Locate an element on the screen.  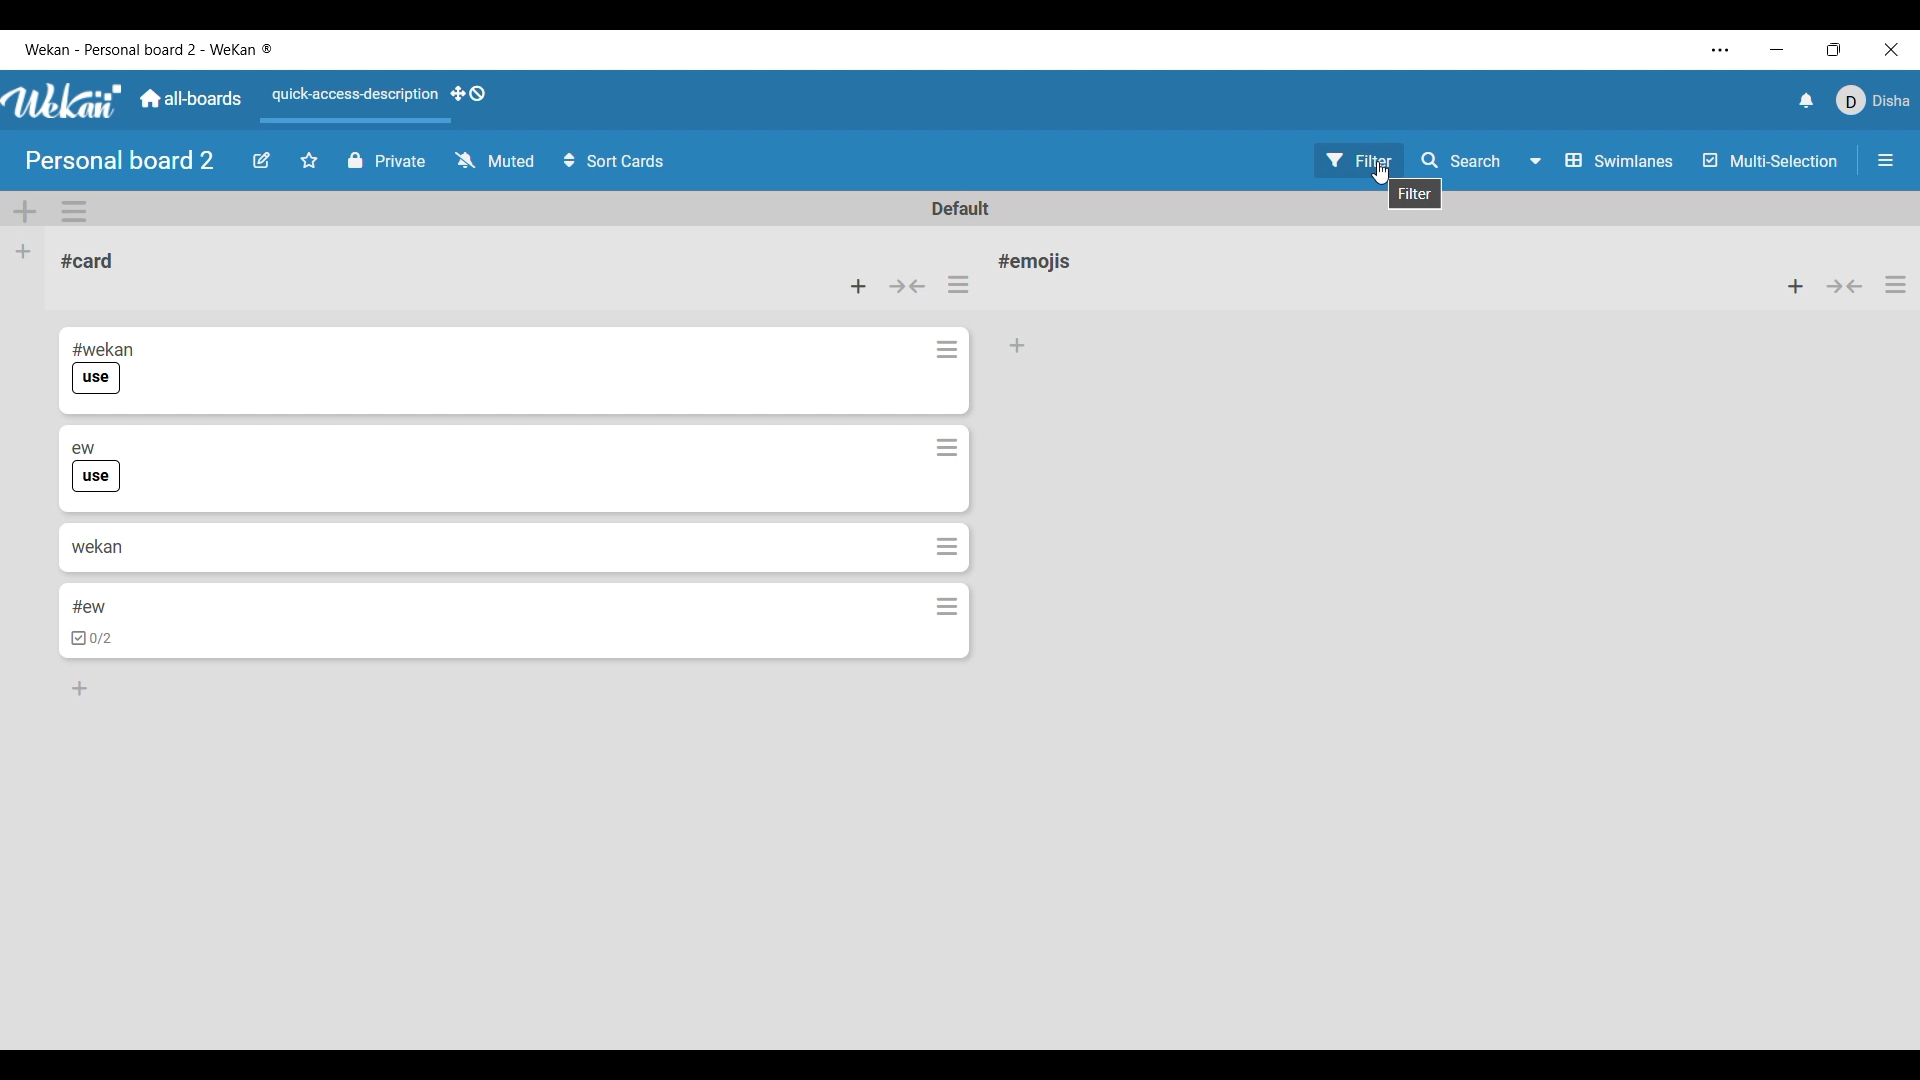
Filter settings is located at coordinates (1359, 160).